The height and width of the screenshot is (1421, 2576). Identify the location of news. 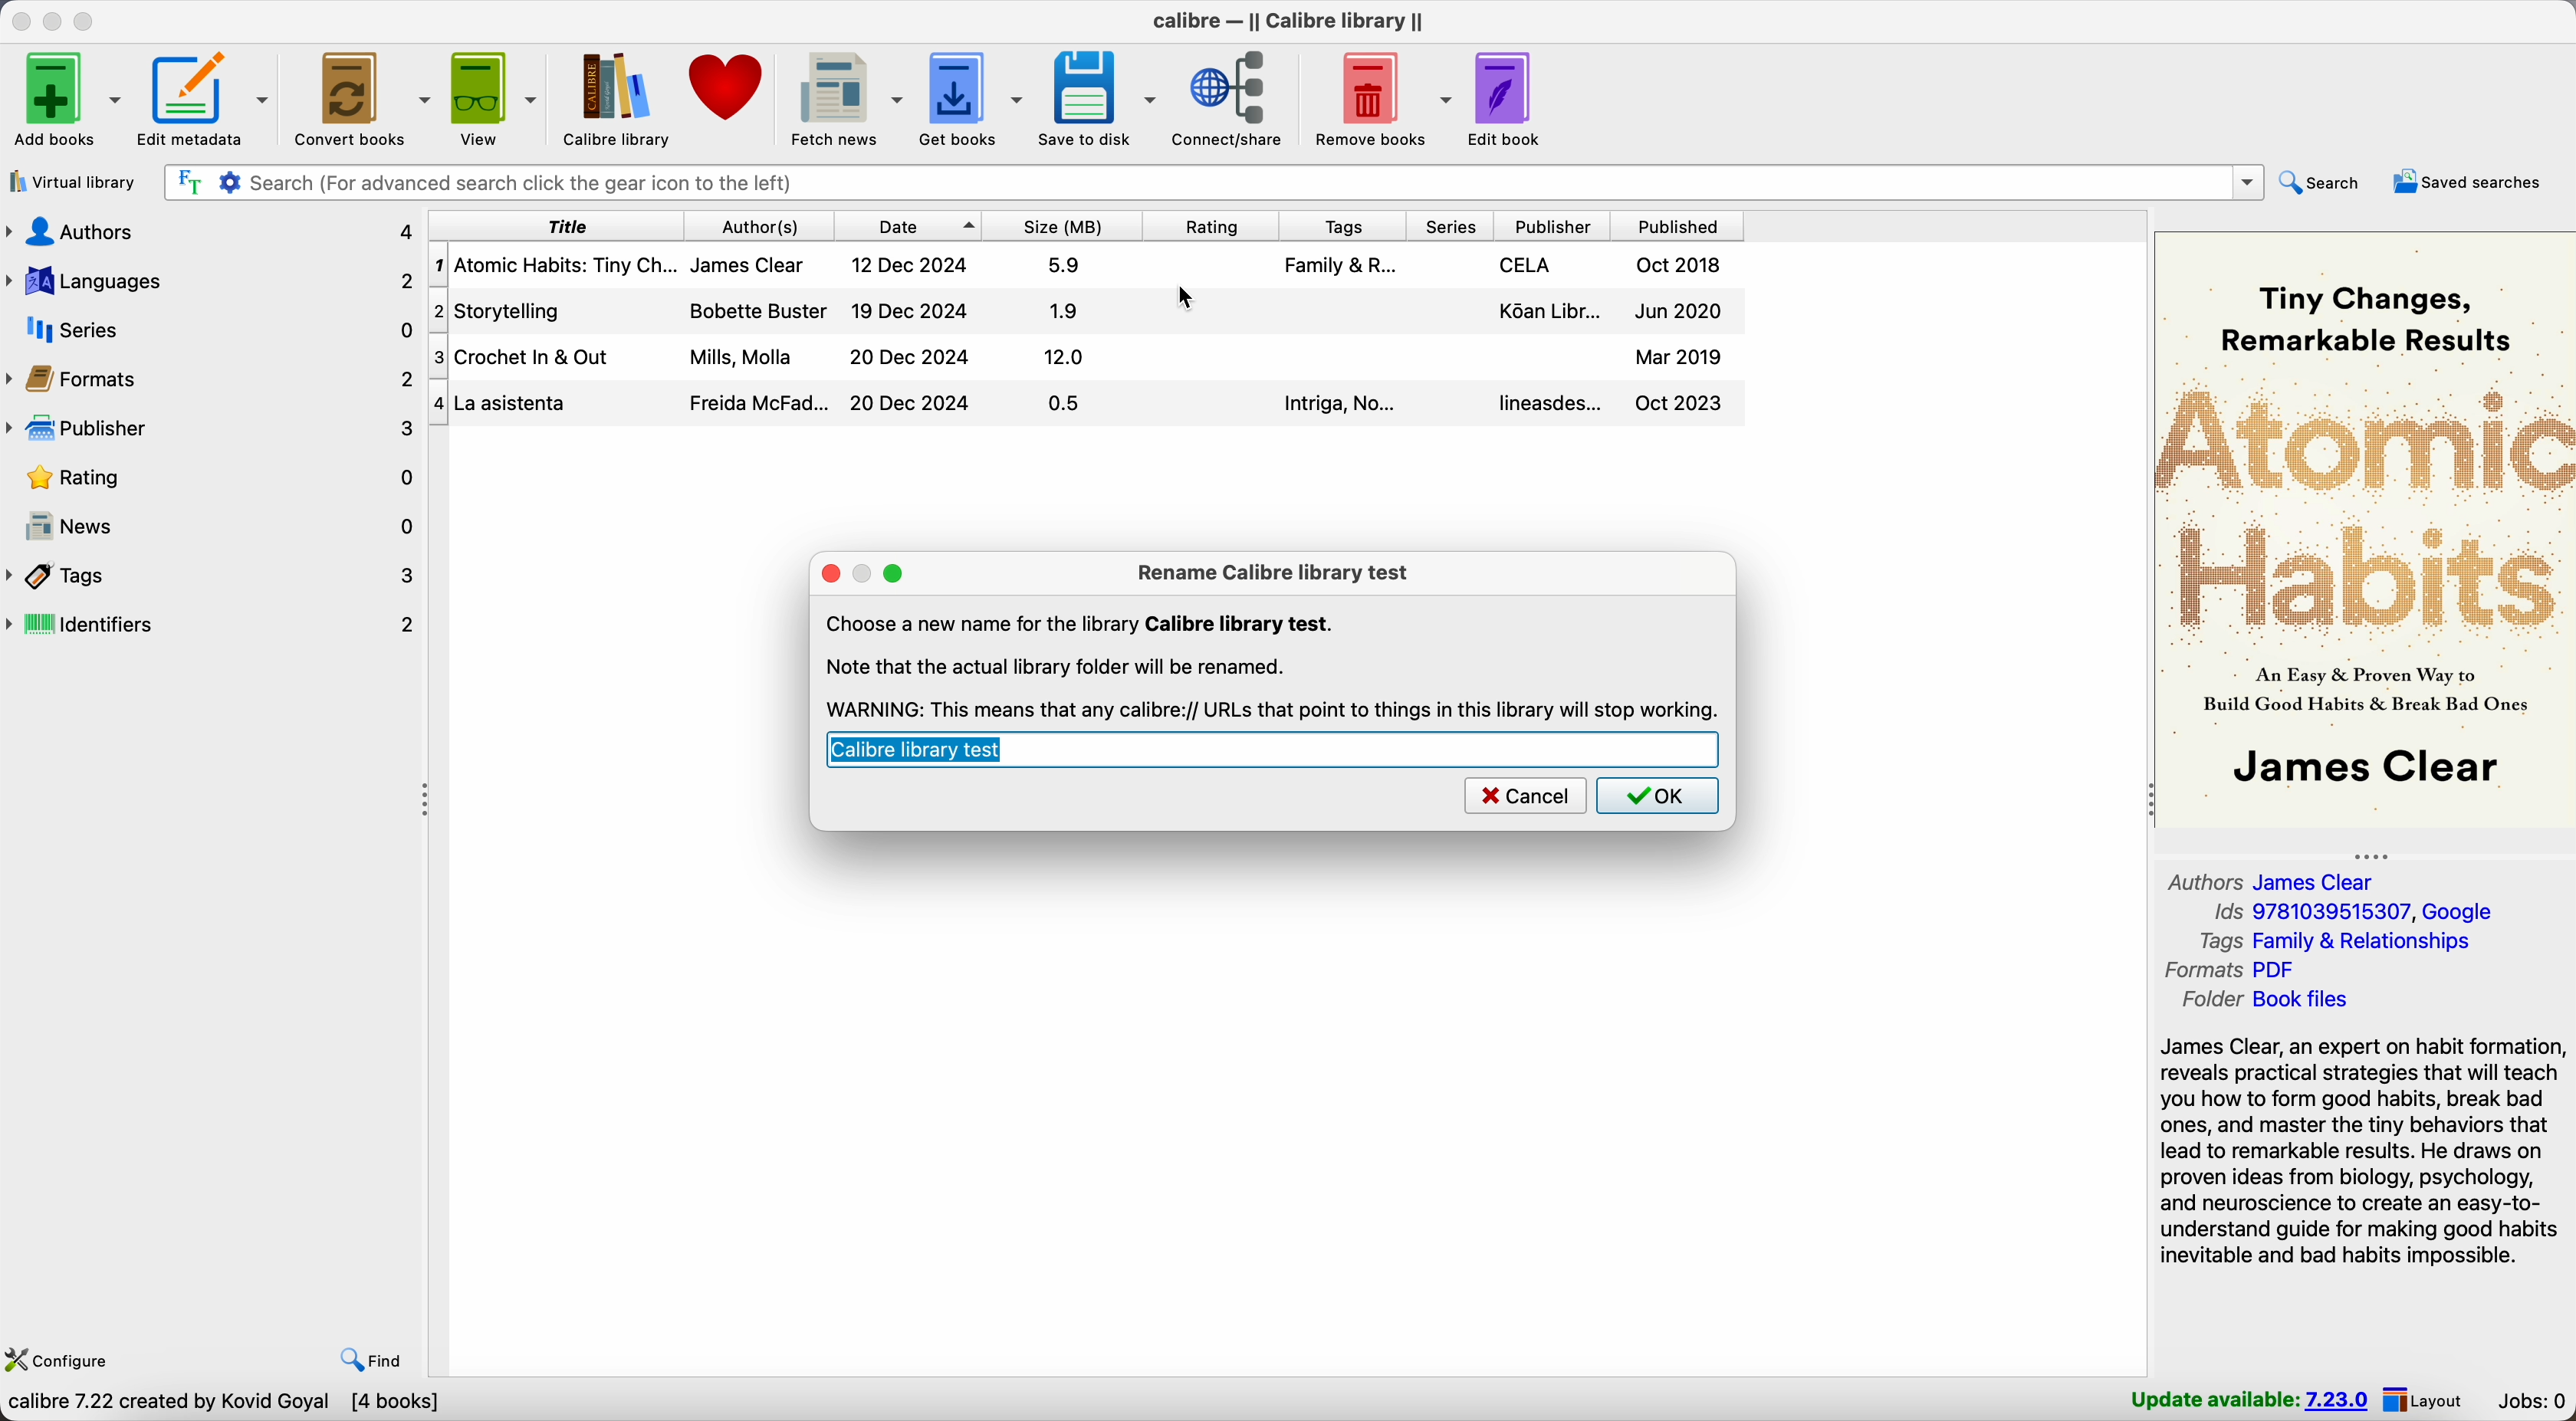
(213, 528).